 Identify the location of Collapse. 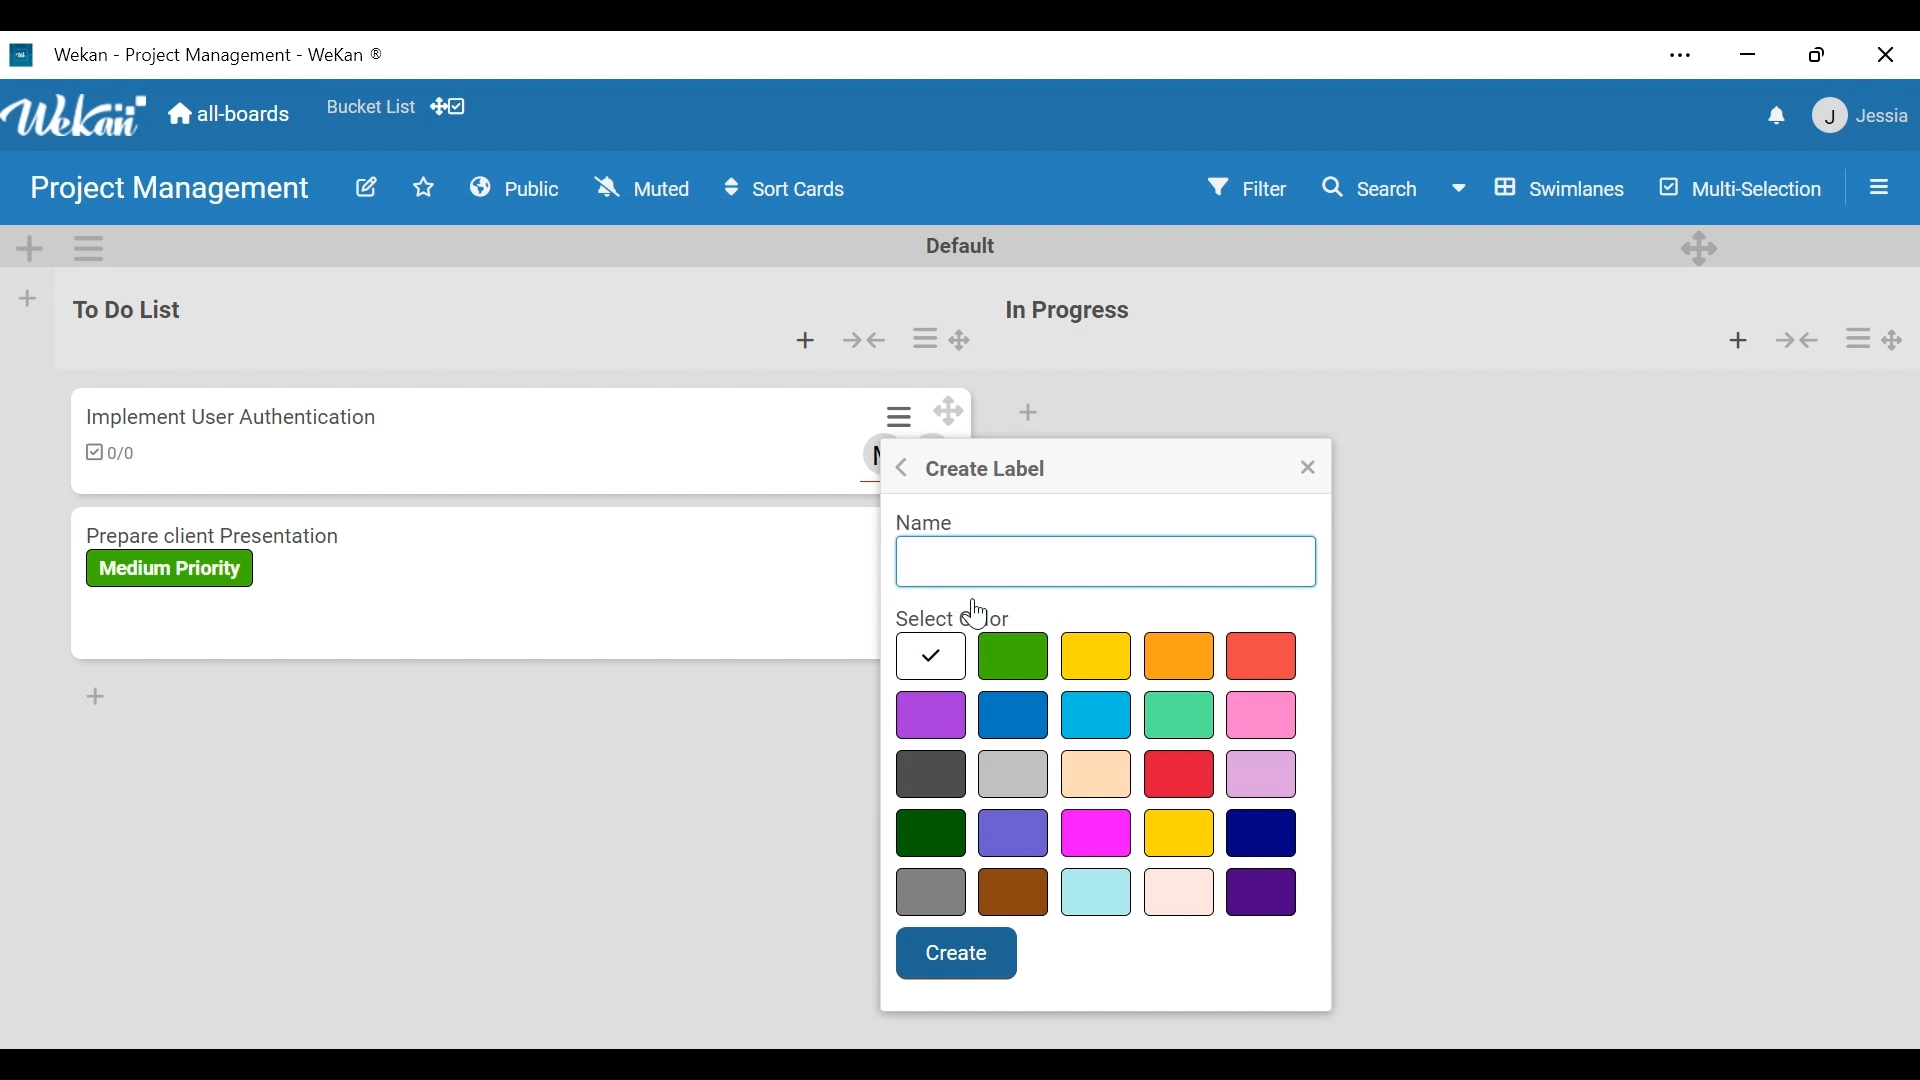
(1795, 339).